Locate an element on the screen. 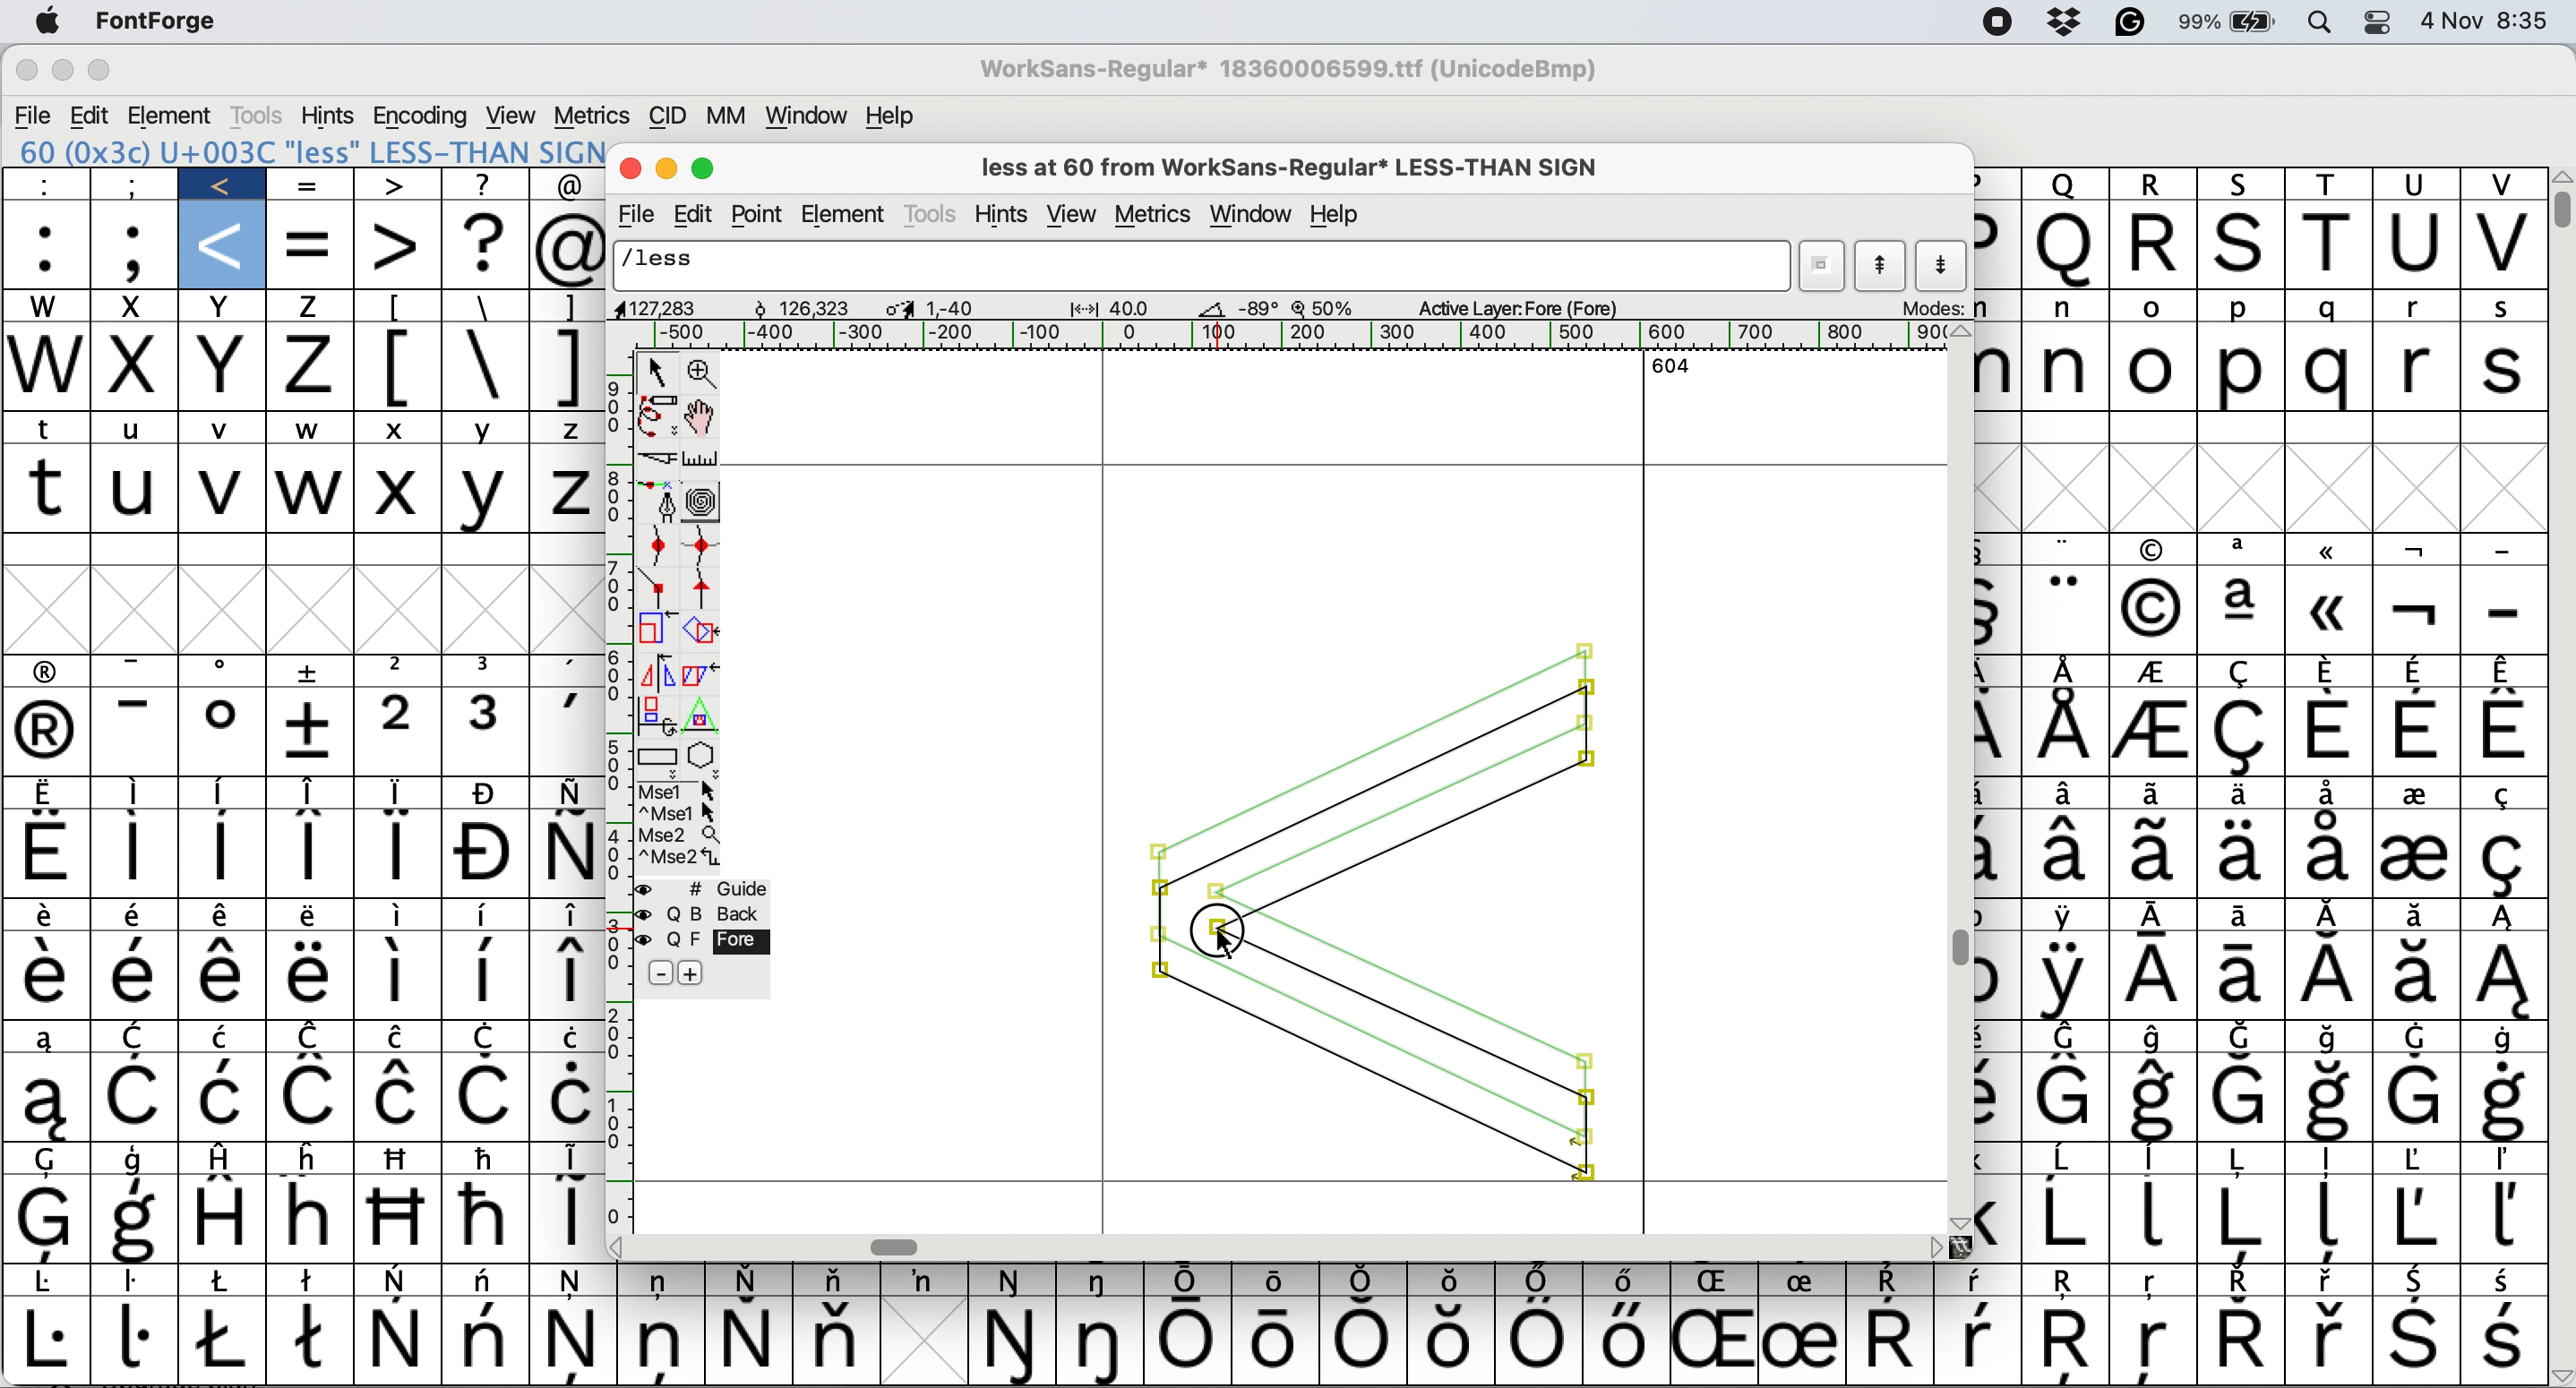 The image size is (2576, 1388). rectangle or ellipse is located at coordinates (658, 754).